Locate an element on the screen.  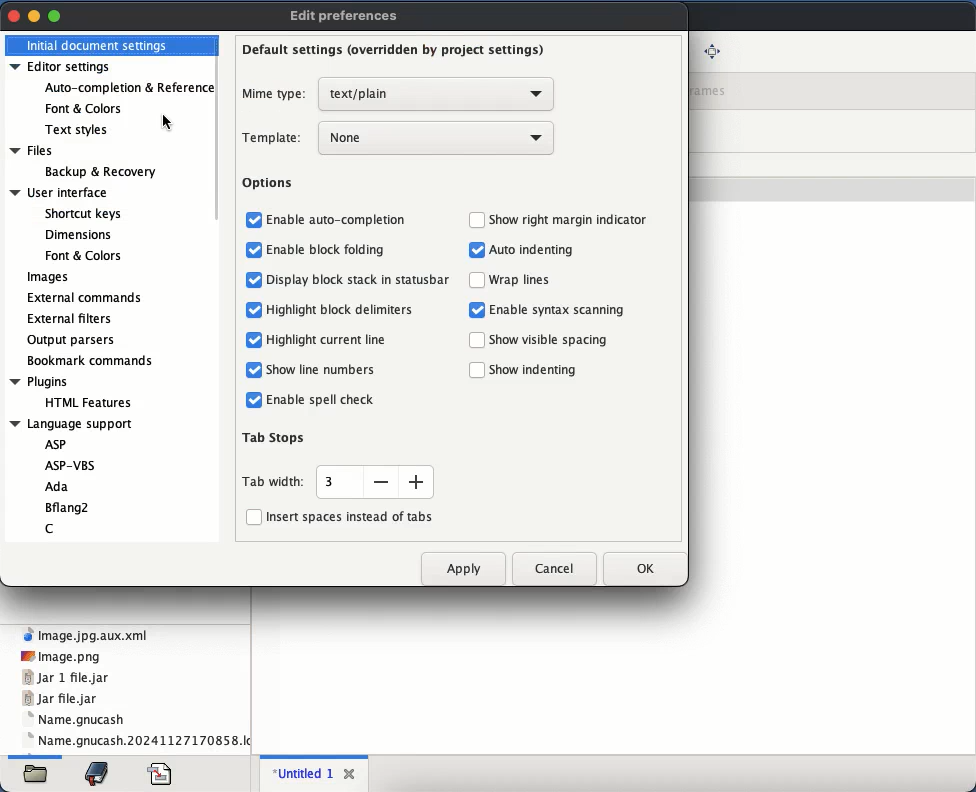
User interface is located at coordinates (60, 192).